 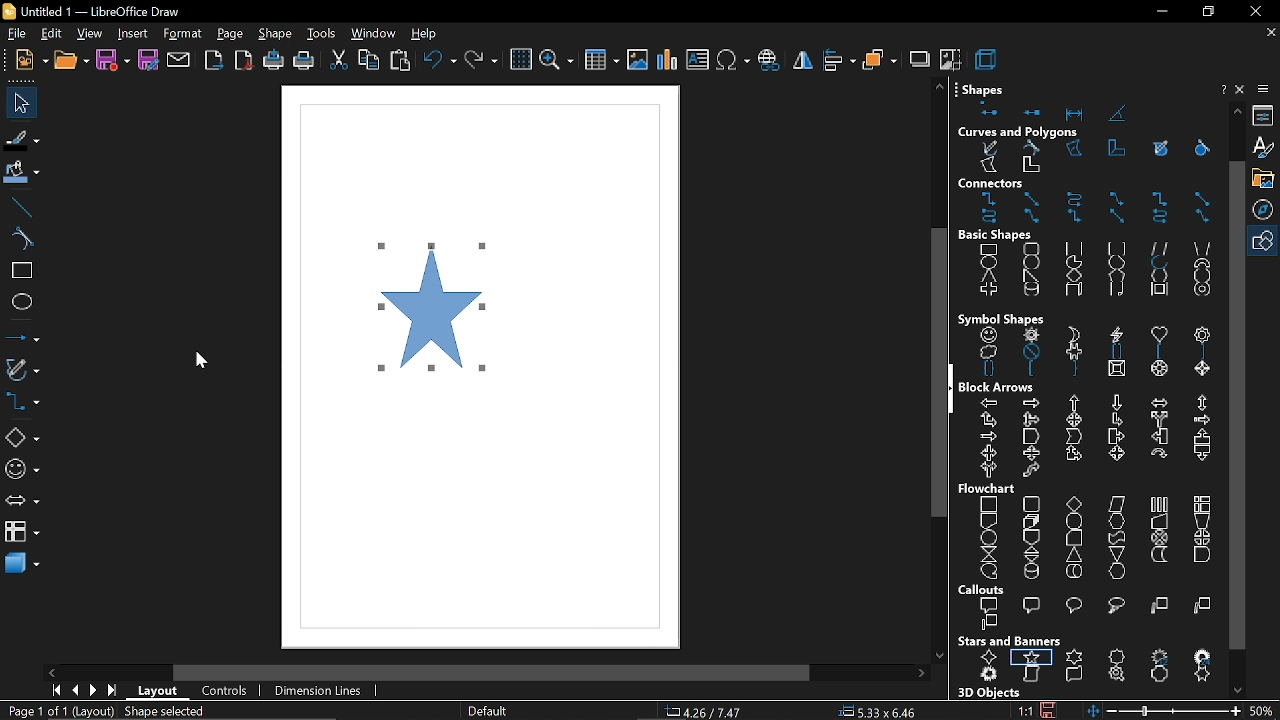 What do you see at coordinates (1266, 209) in the screenshot?
I see `navigator` at bounding box center [1266, 209].